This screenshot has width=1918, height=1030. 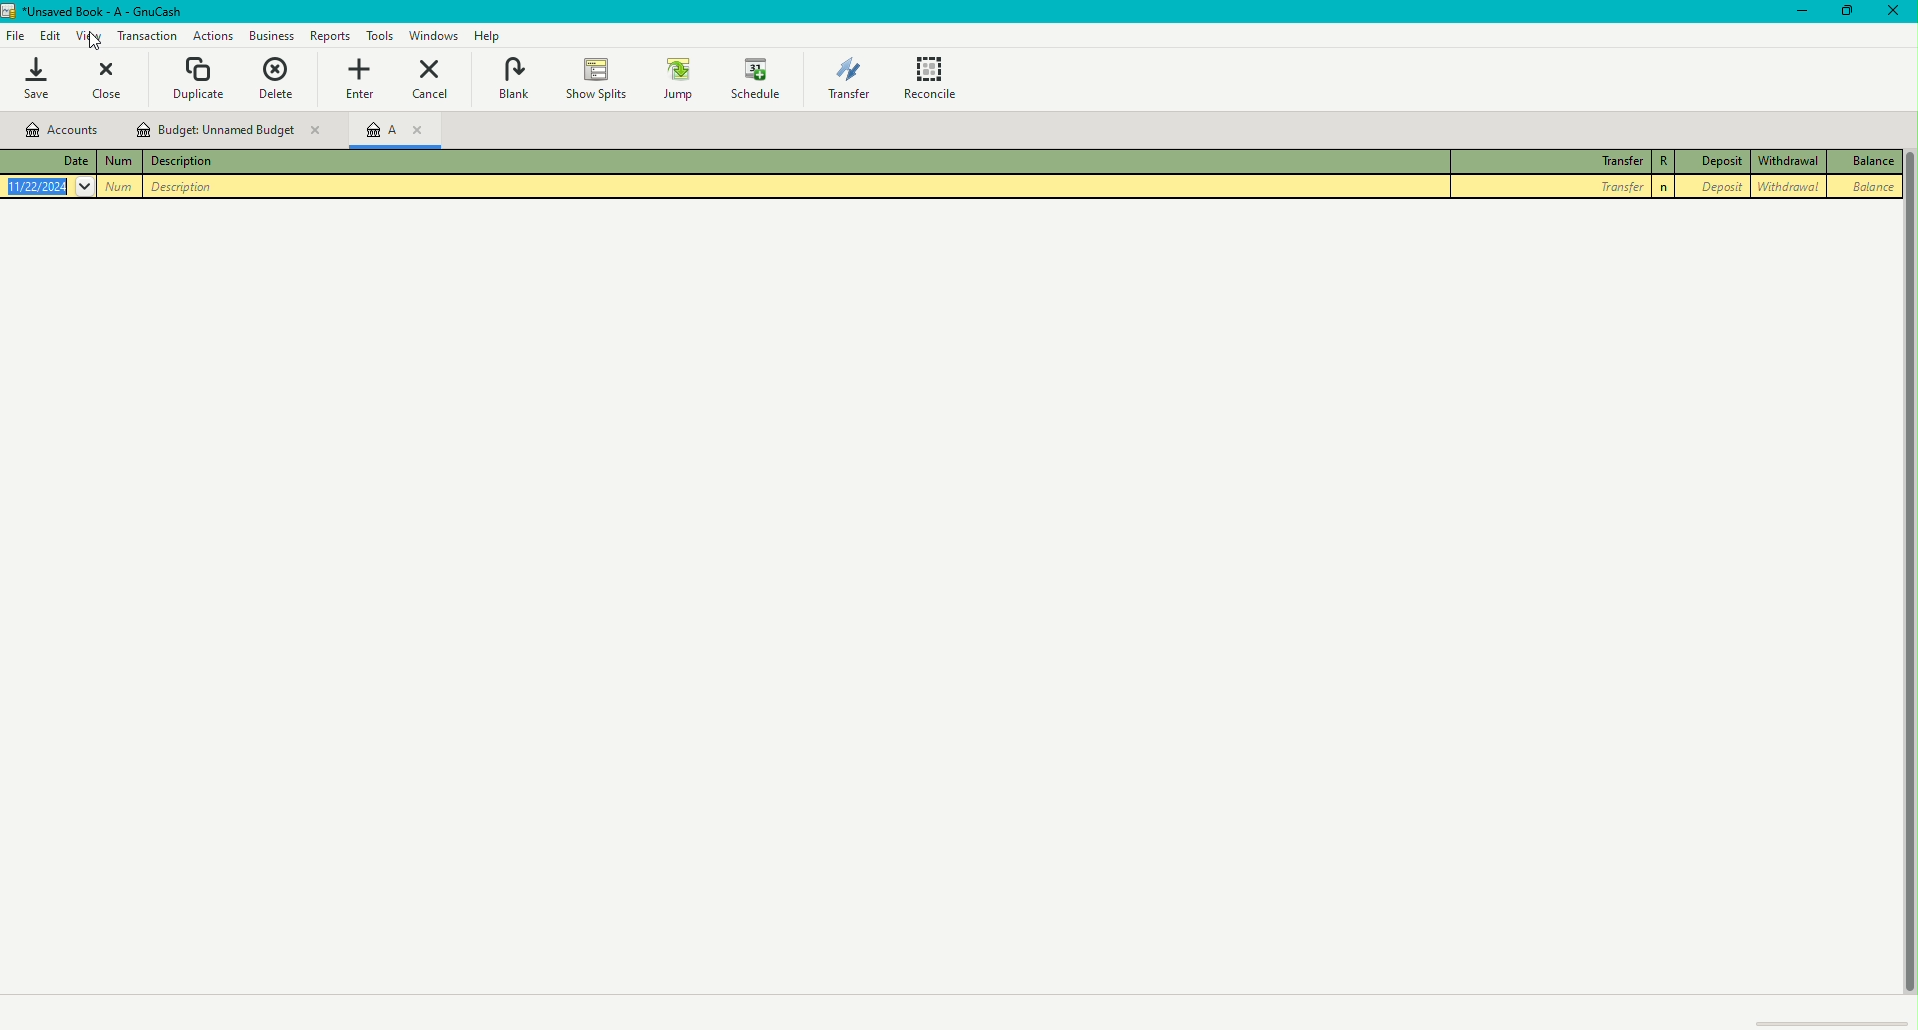 I want to click on Minimize, so click(x=1795, y=12).